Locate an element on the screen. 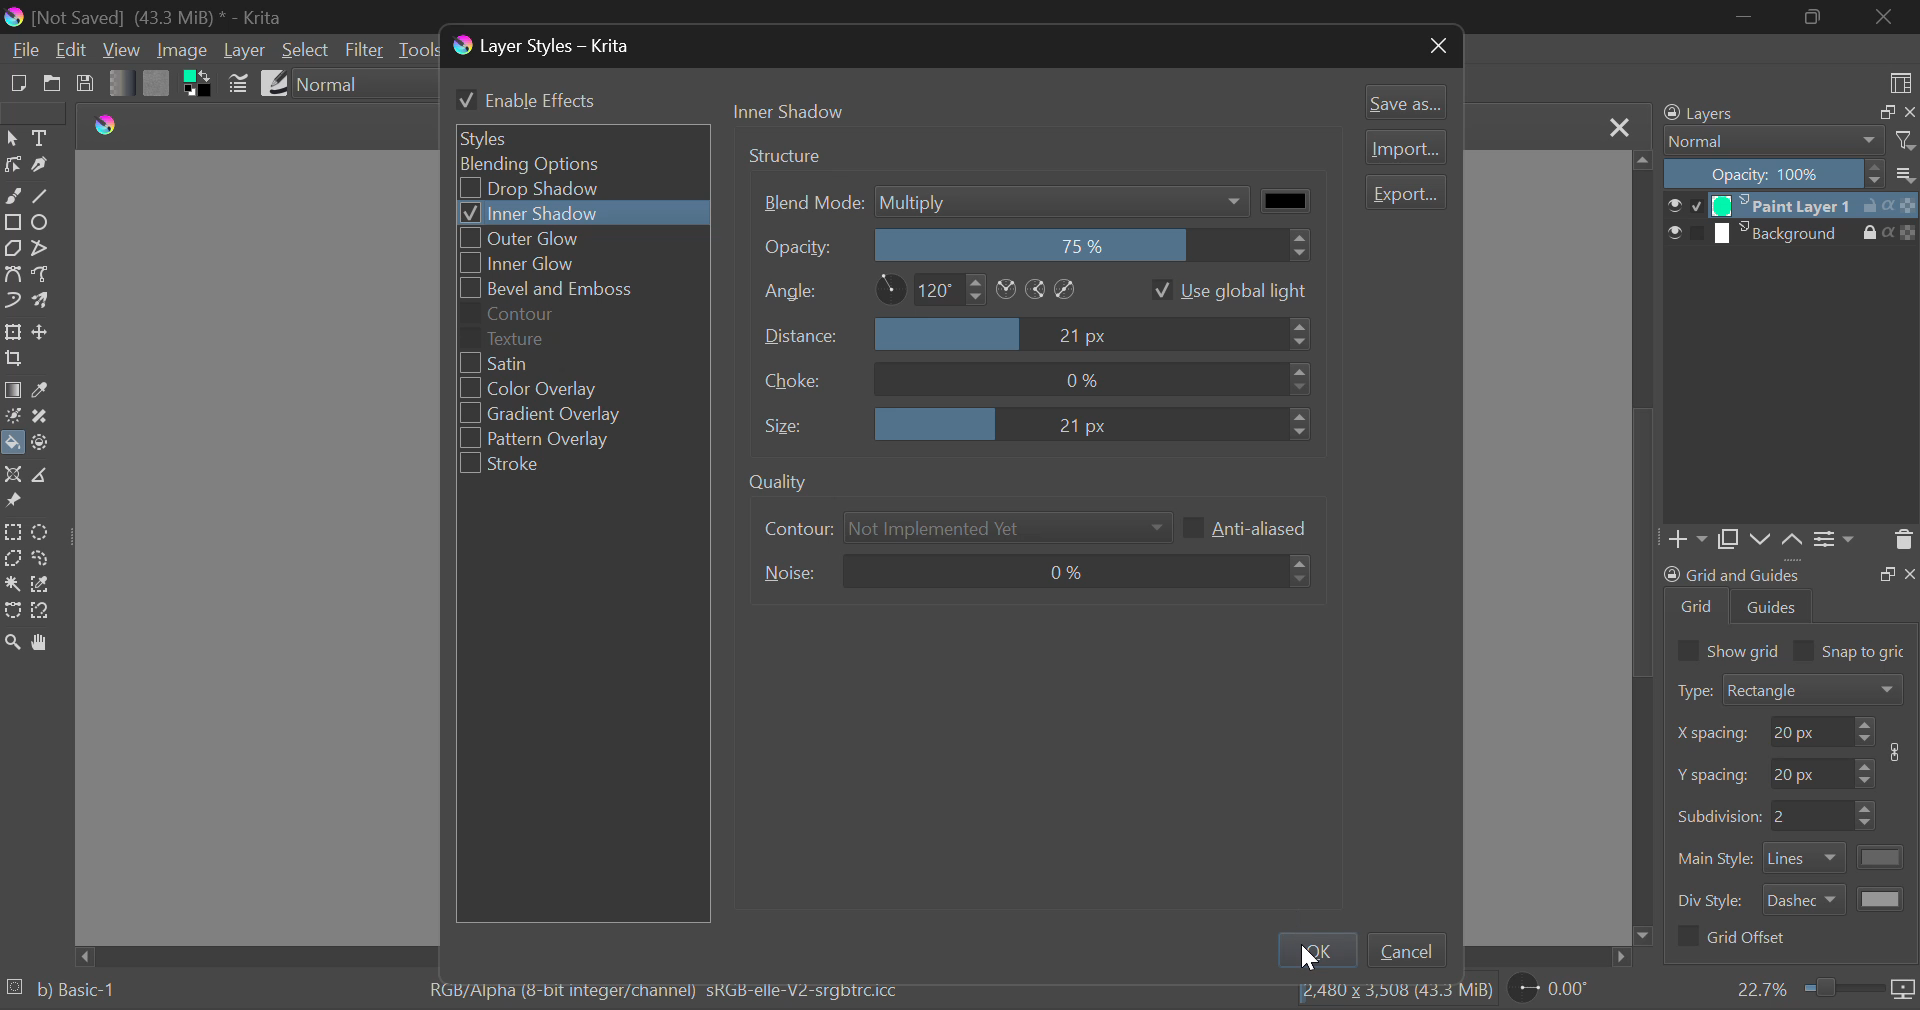 The width and height of the screenshot is (1920, 1010). Grid Characteristic Input is located at coordinates (1794, 817).